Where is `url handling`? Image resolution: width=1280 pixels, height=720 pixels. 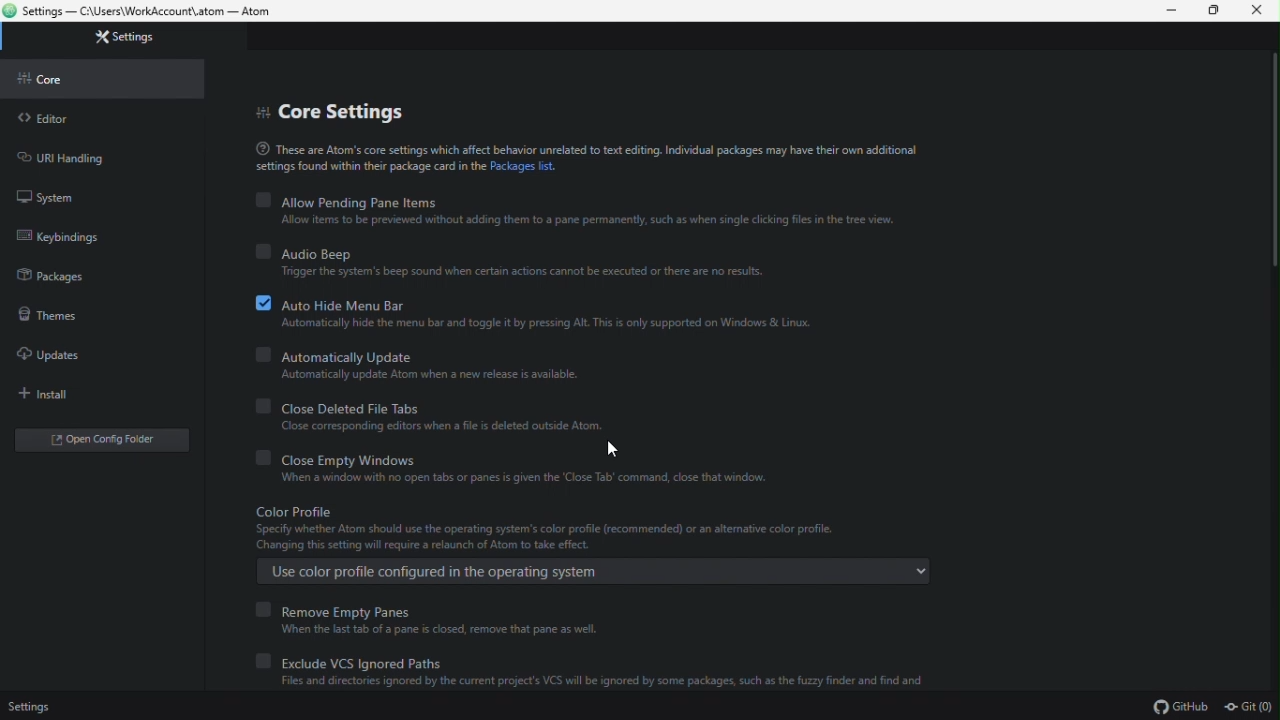 url handling is located at coordinates (92, 153).